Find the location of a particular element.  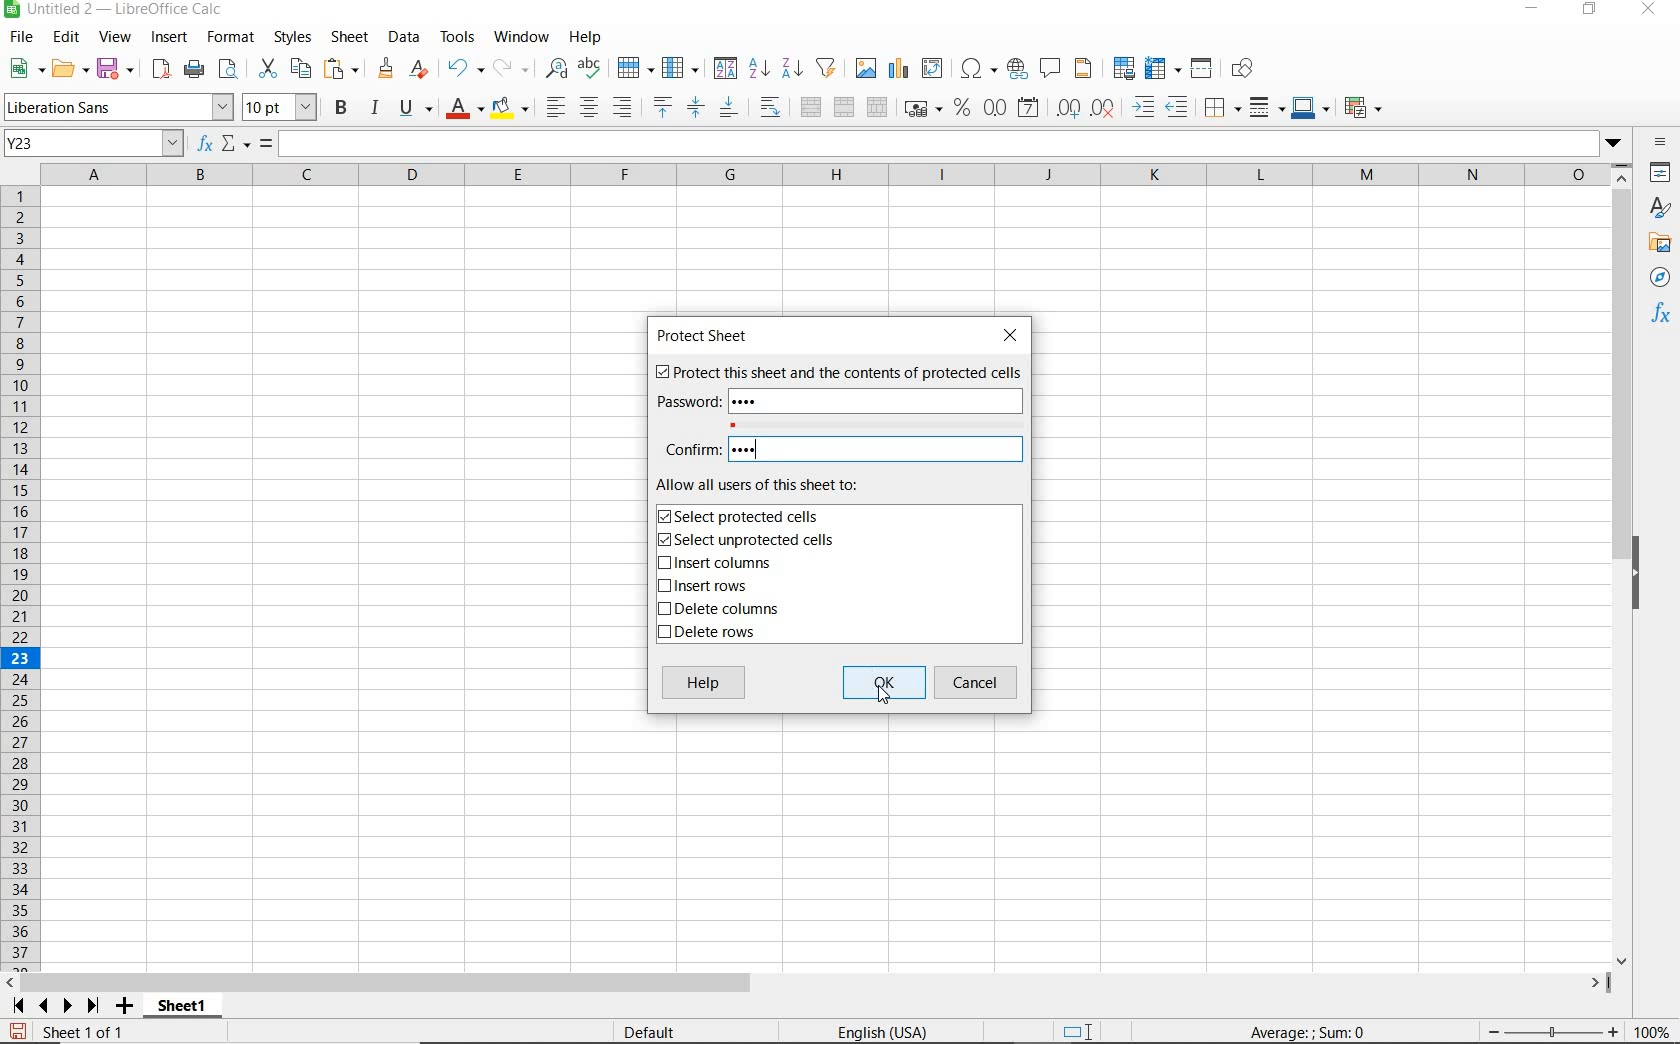

sheet 1 is located at coordinates (180, 1003).